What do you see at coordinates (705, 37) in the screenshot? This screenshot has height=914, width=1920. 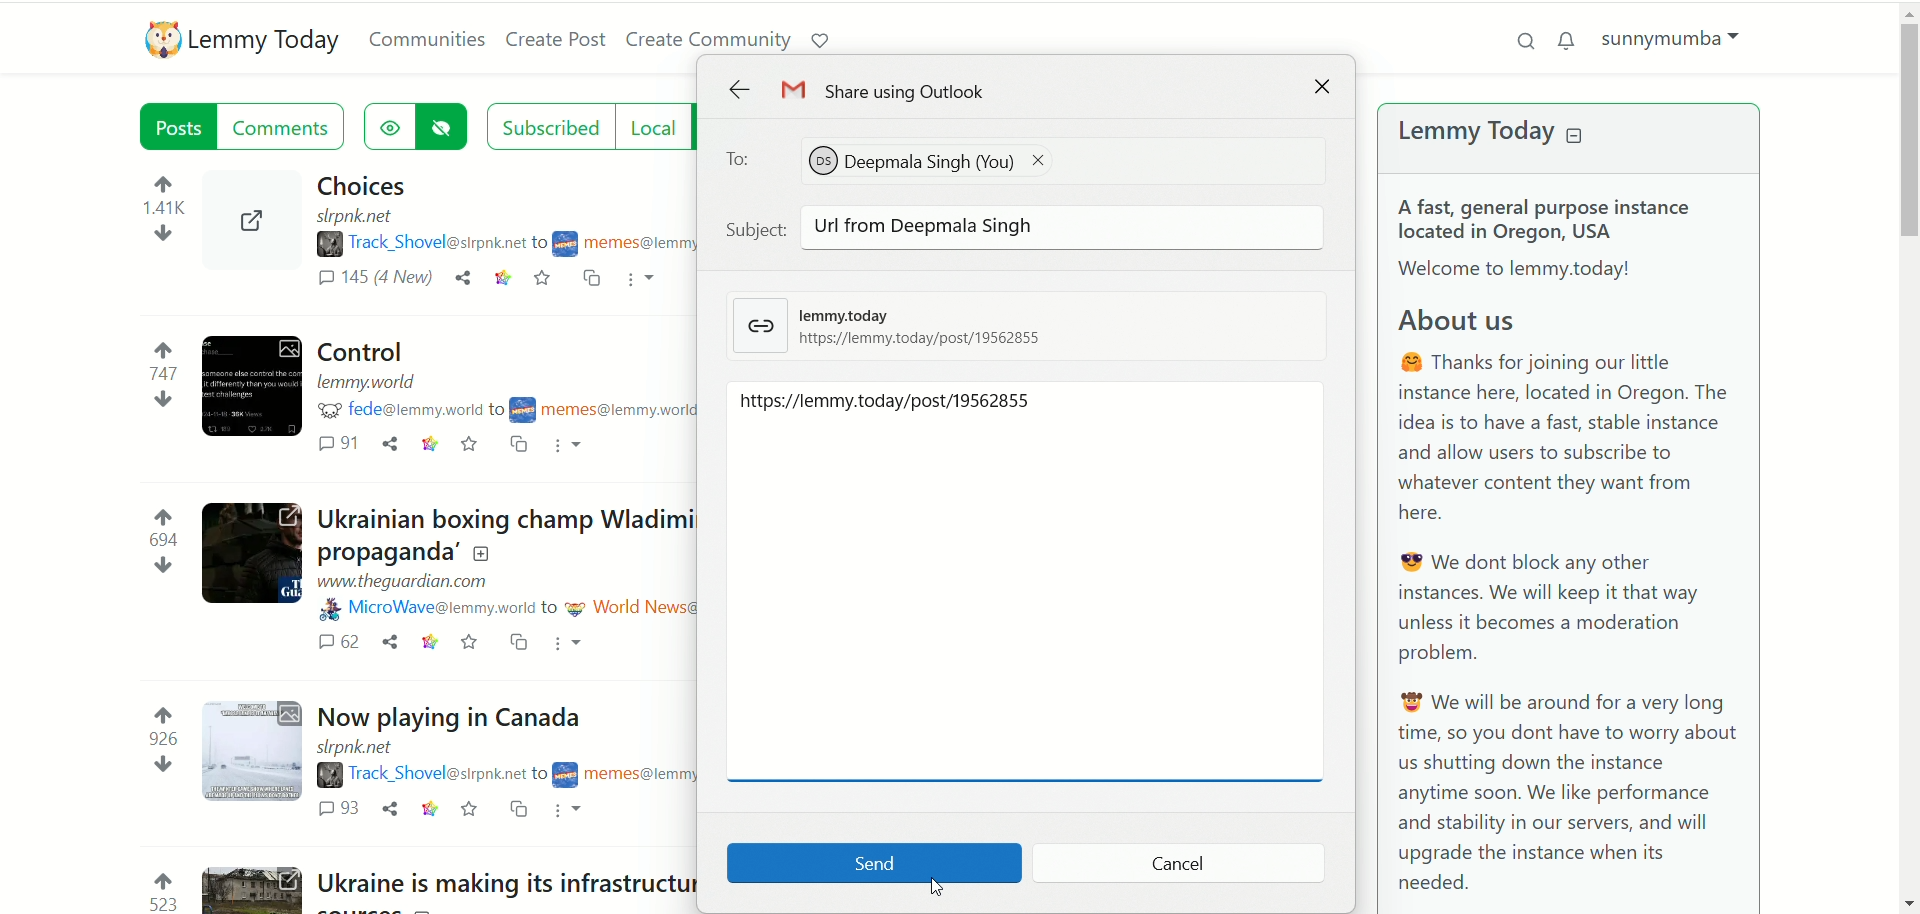 I see `create community` at bounding box center [705, 37].